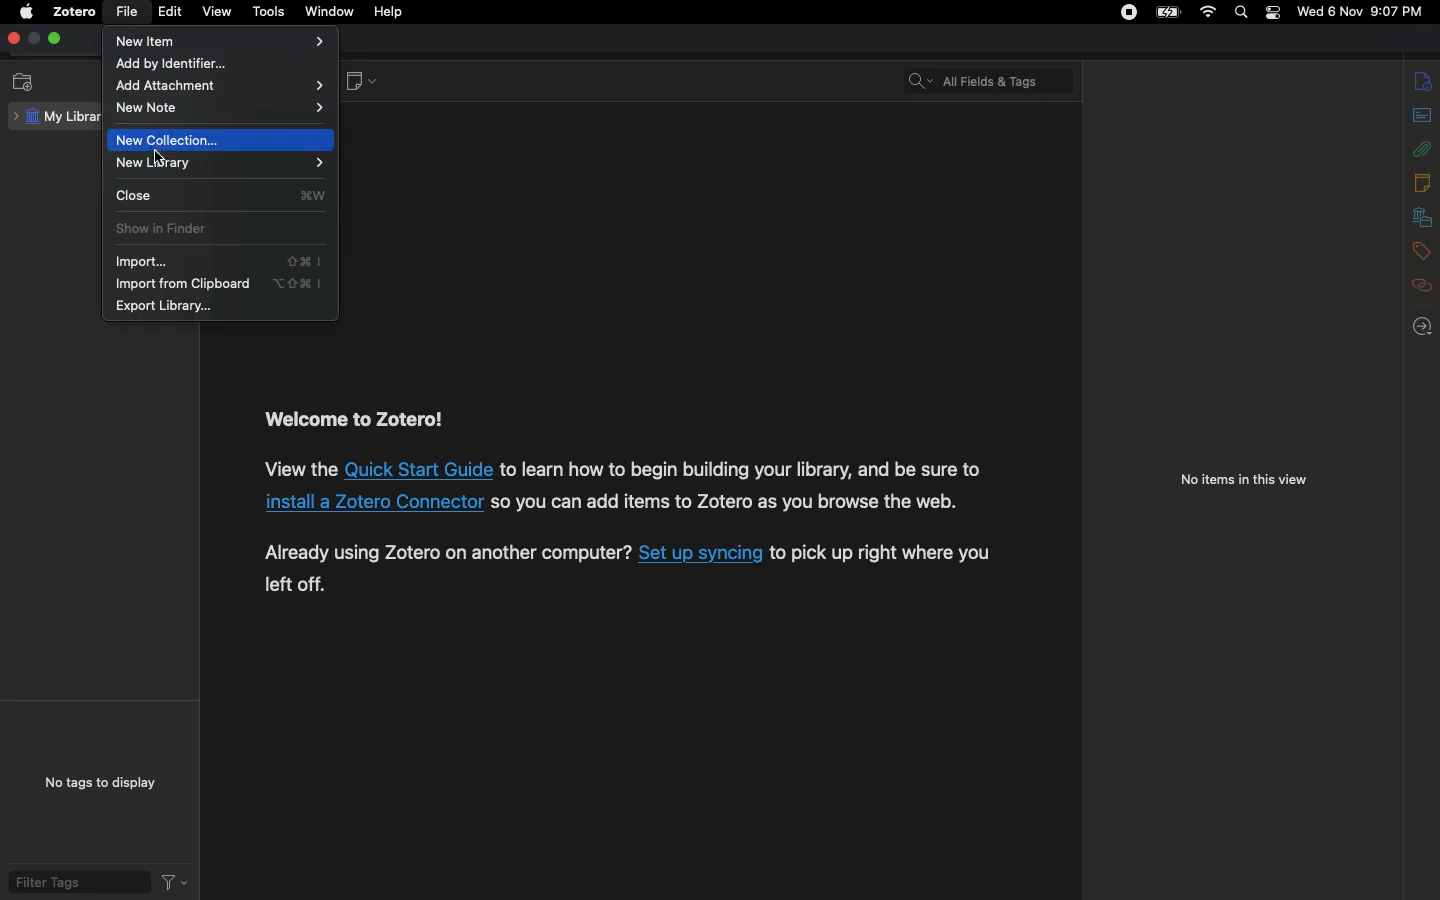 The height and width of the screenshot is (900, 1440). Describe the element at coordinates (222, 40) in the screenshot. I see `New item` at that location.